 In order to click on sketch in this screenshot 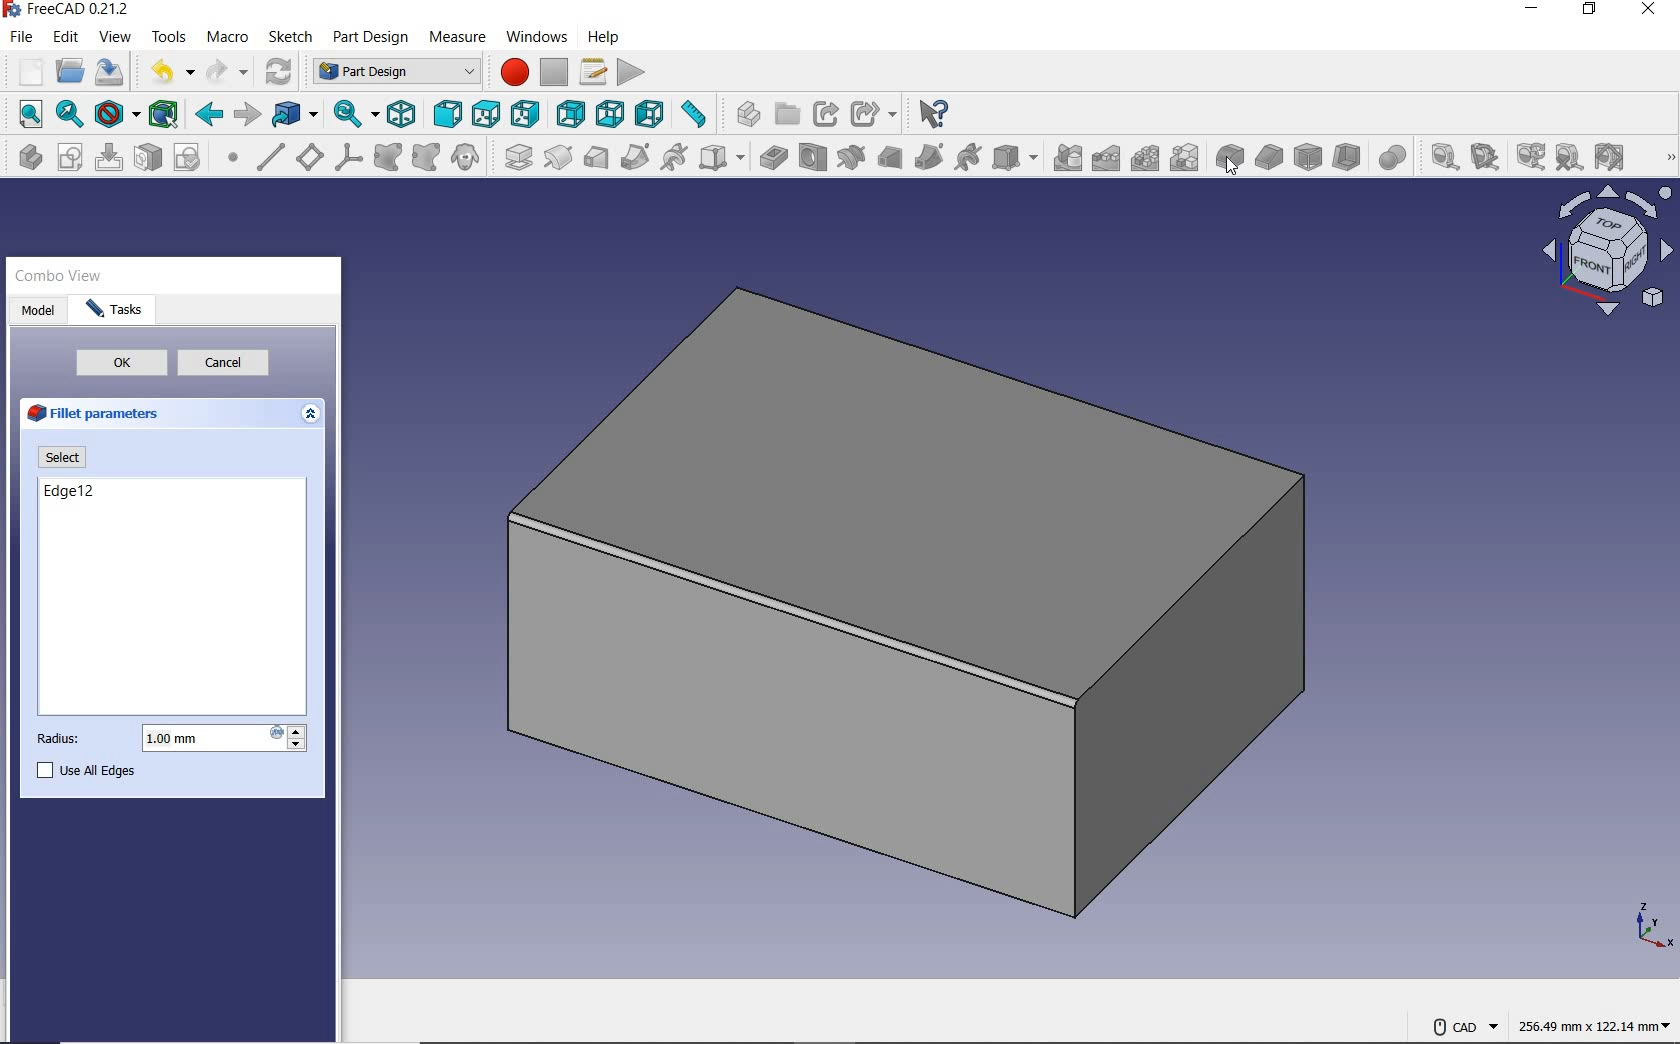, I will do `click(290, 39)`.